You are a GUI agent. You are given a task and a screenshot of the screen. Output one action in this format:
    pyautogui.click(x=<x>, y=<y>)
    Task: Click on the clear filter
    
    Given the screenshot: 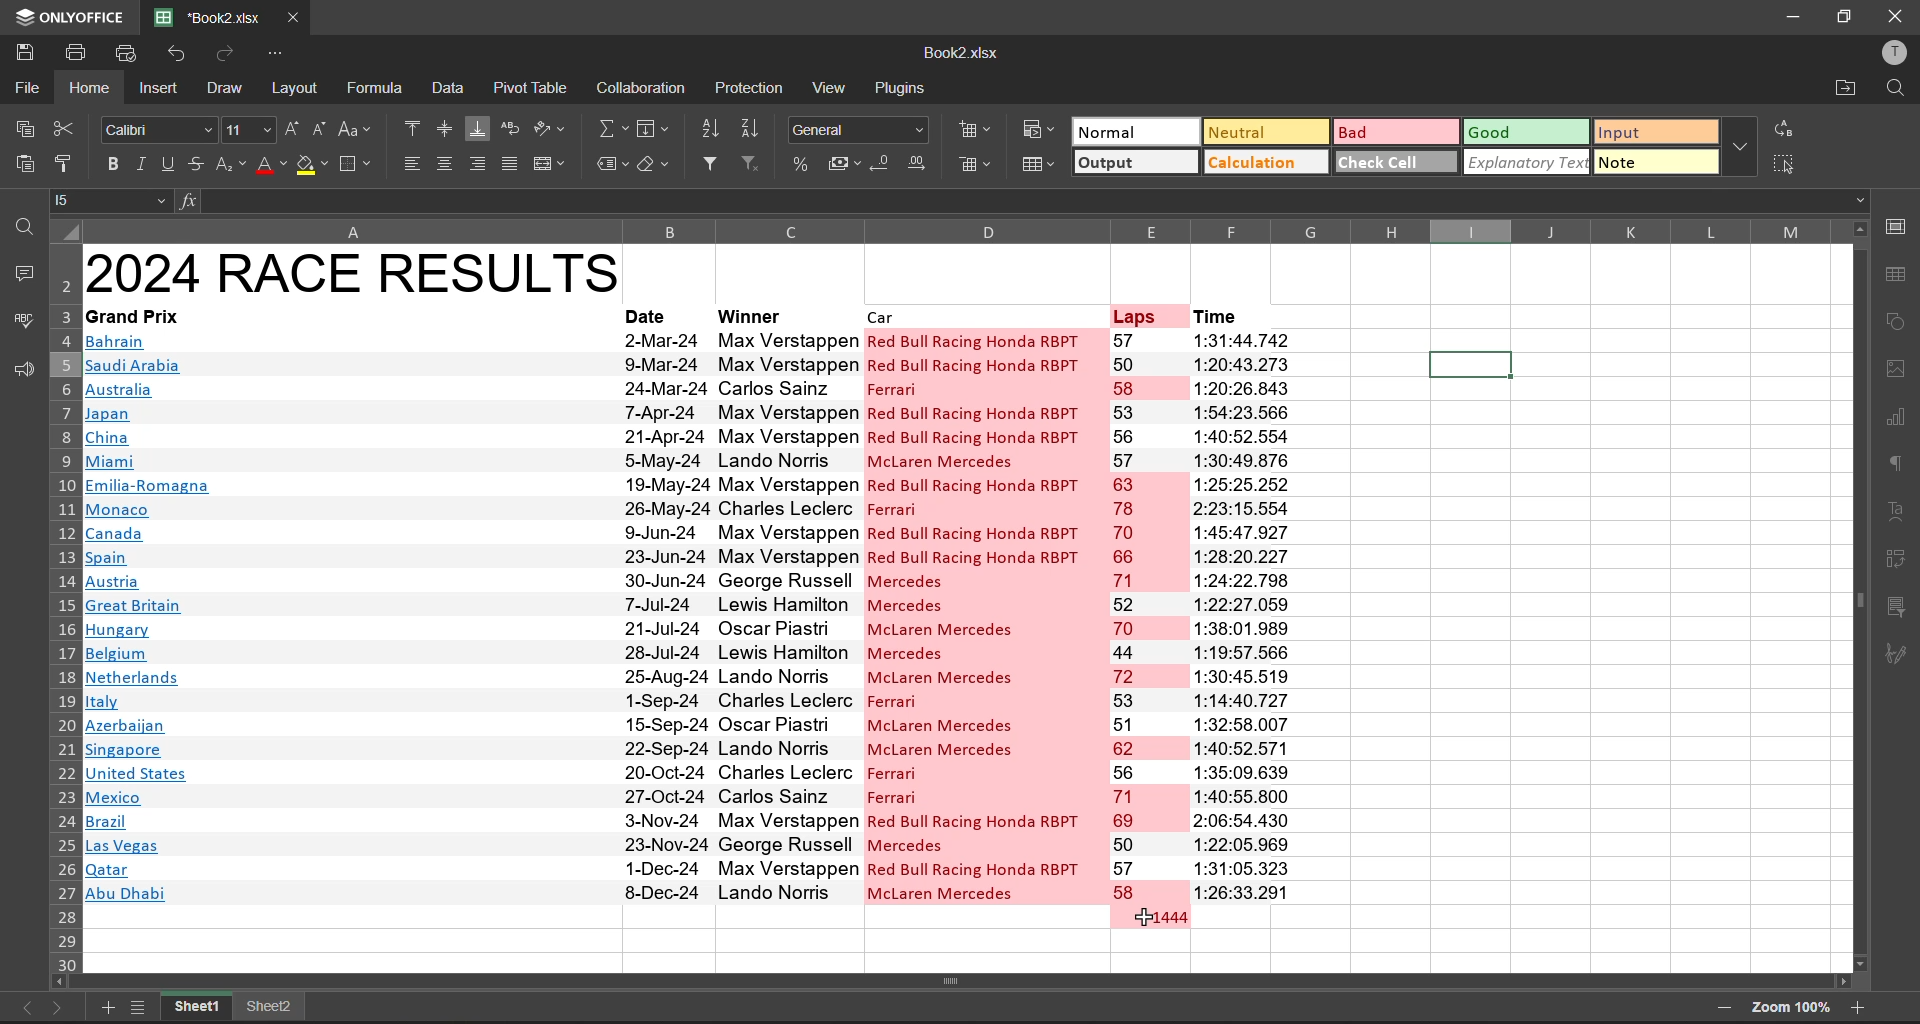 What is the action you would take?
    pyautogui.click(x=748, y=162)
    